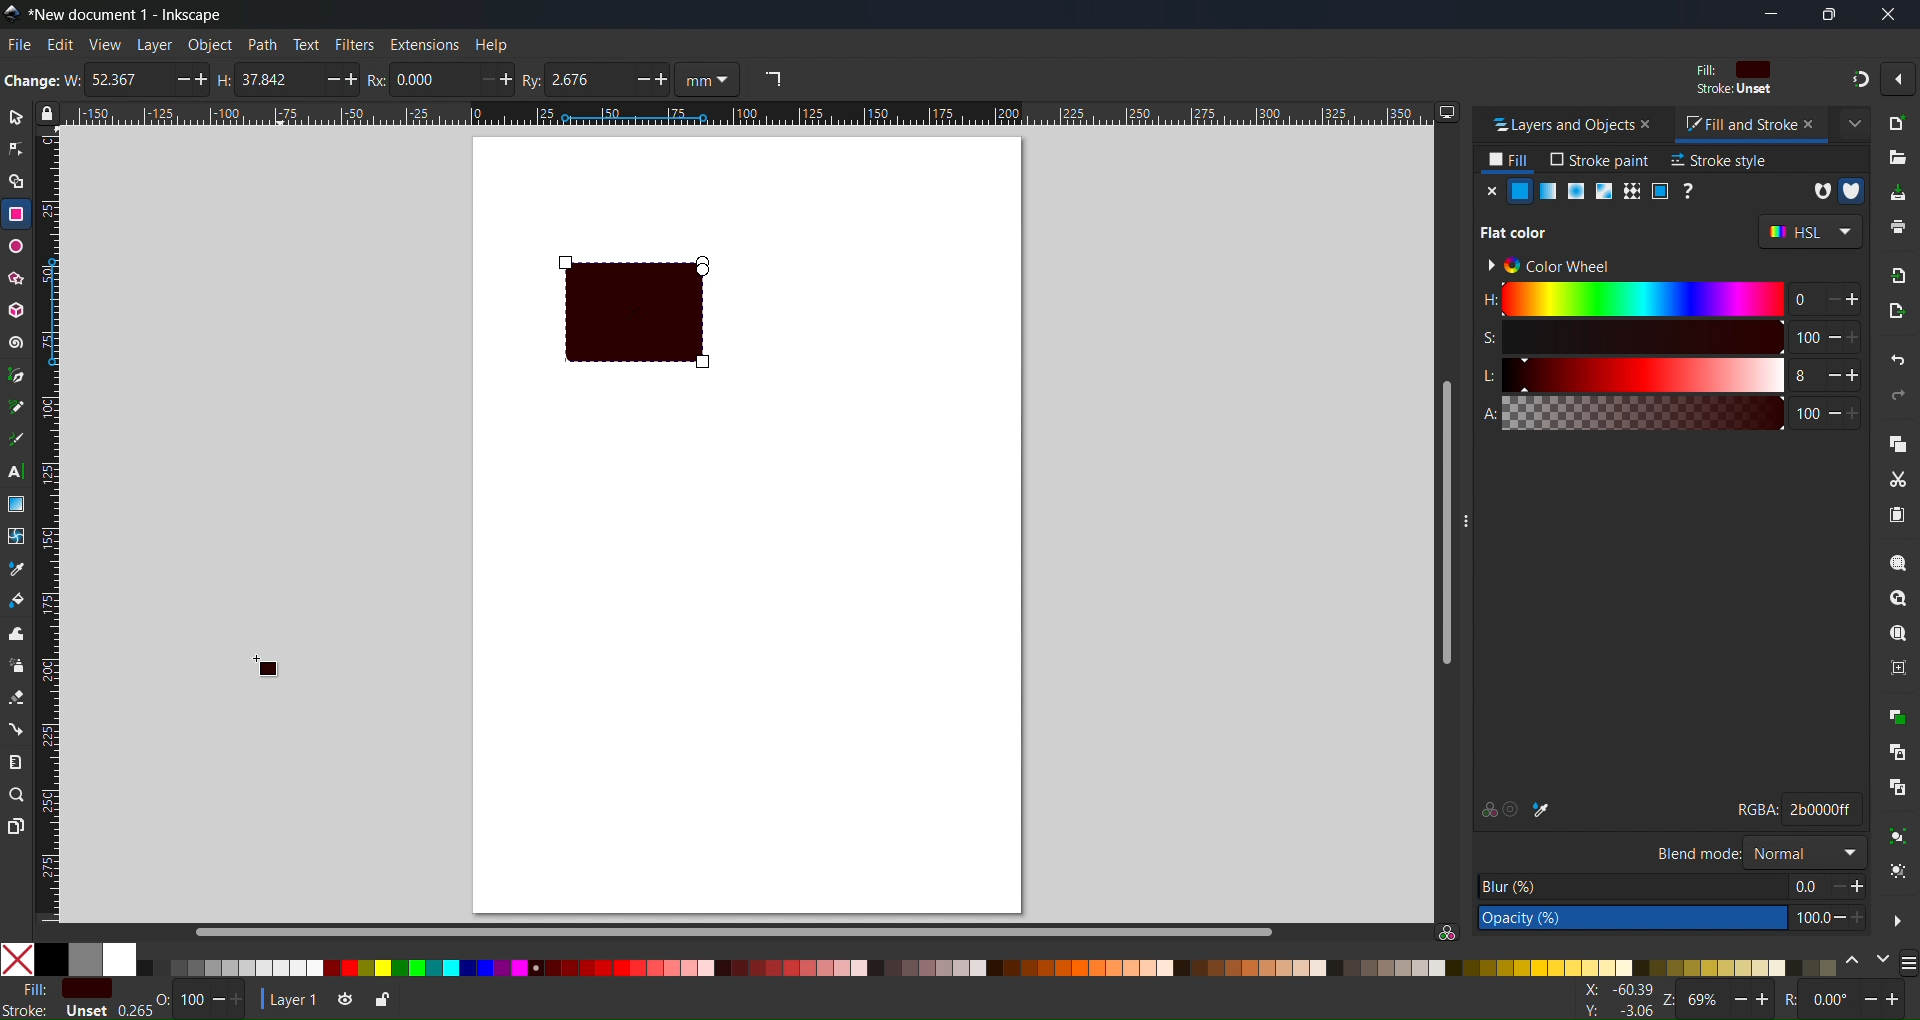  What do you see at coordinates (1515, 809) in the screenshot?
I see `Out of gamut` at bounding box center [1515, 809].